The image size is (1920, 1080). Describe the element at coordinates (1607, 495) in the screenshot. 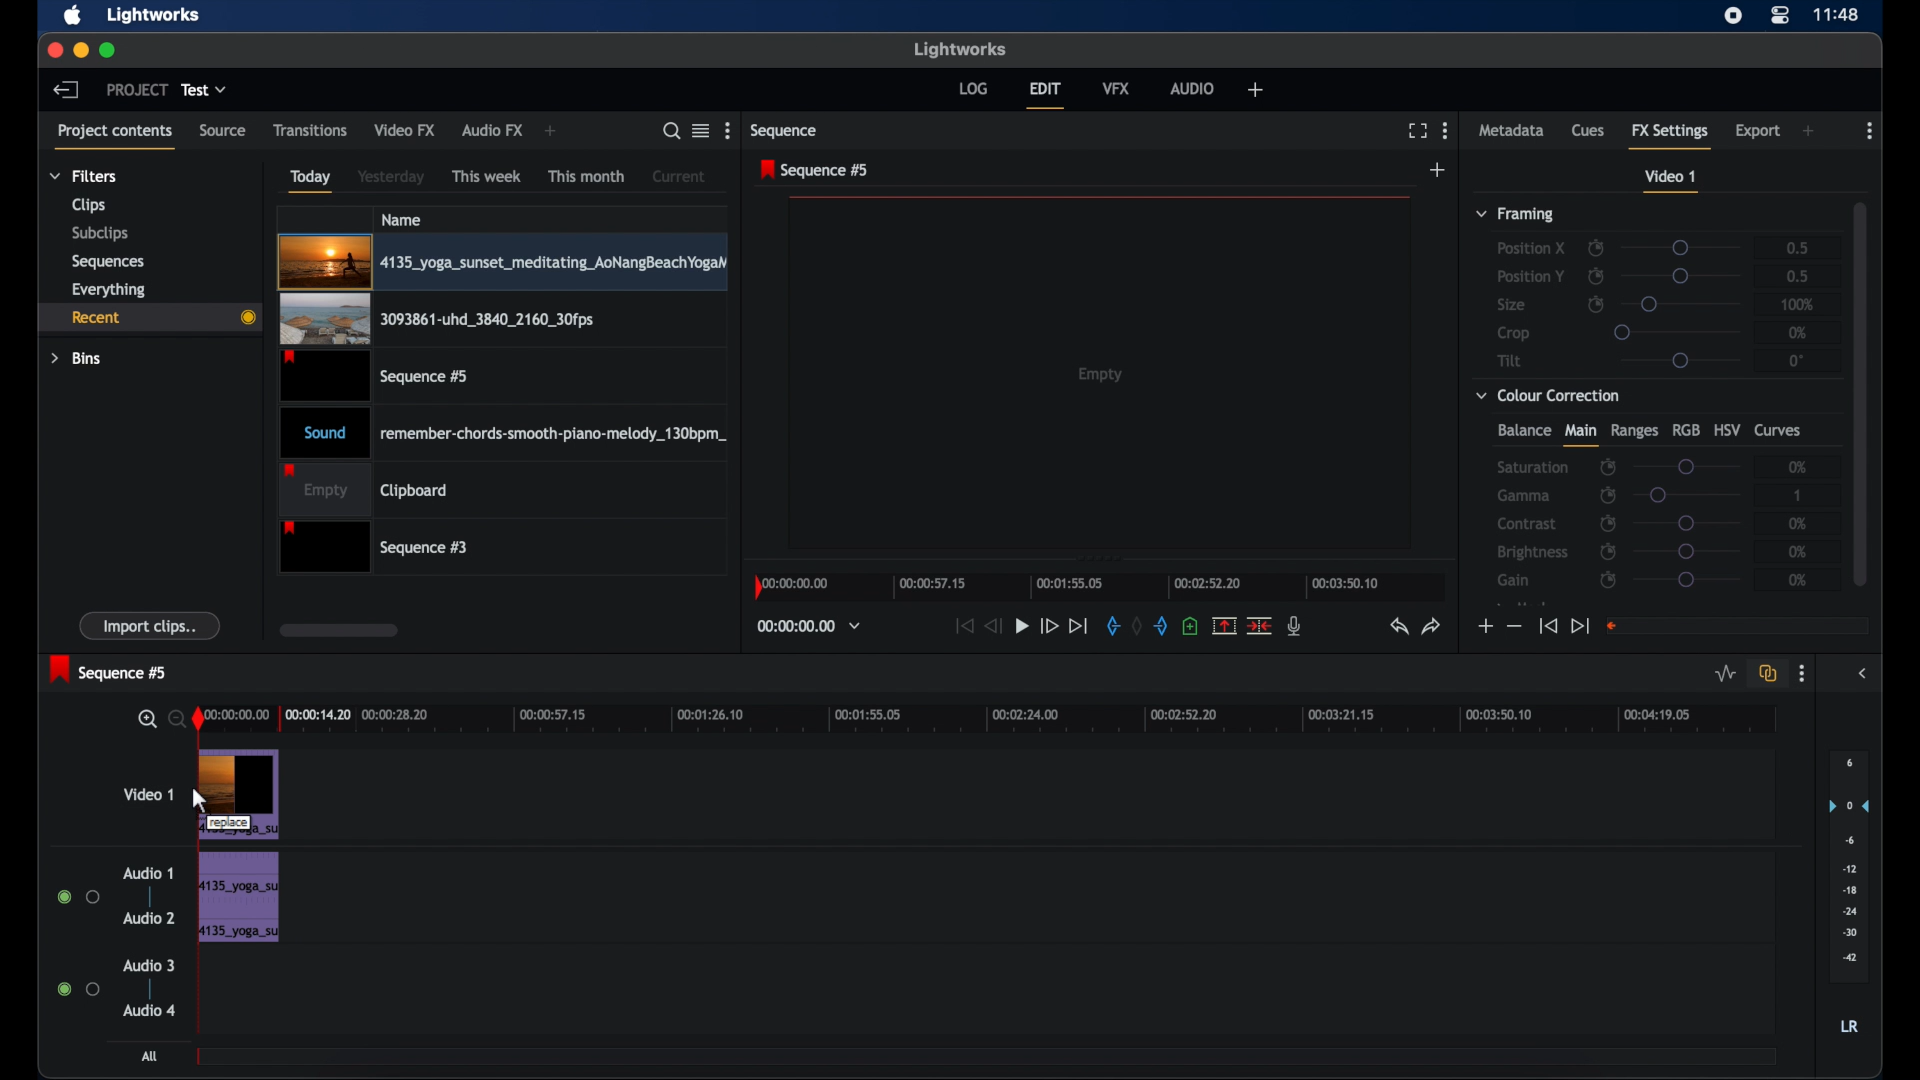

I see `enable/disable keyframes` at that location.